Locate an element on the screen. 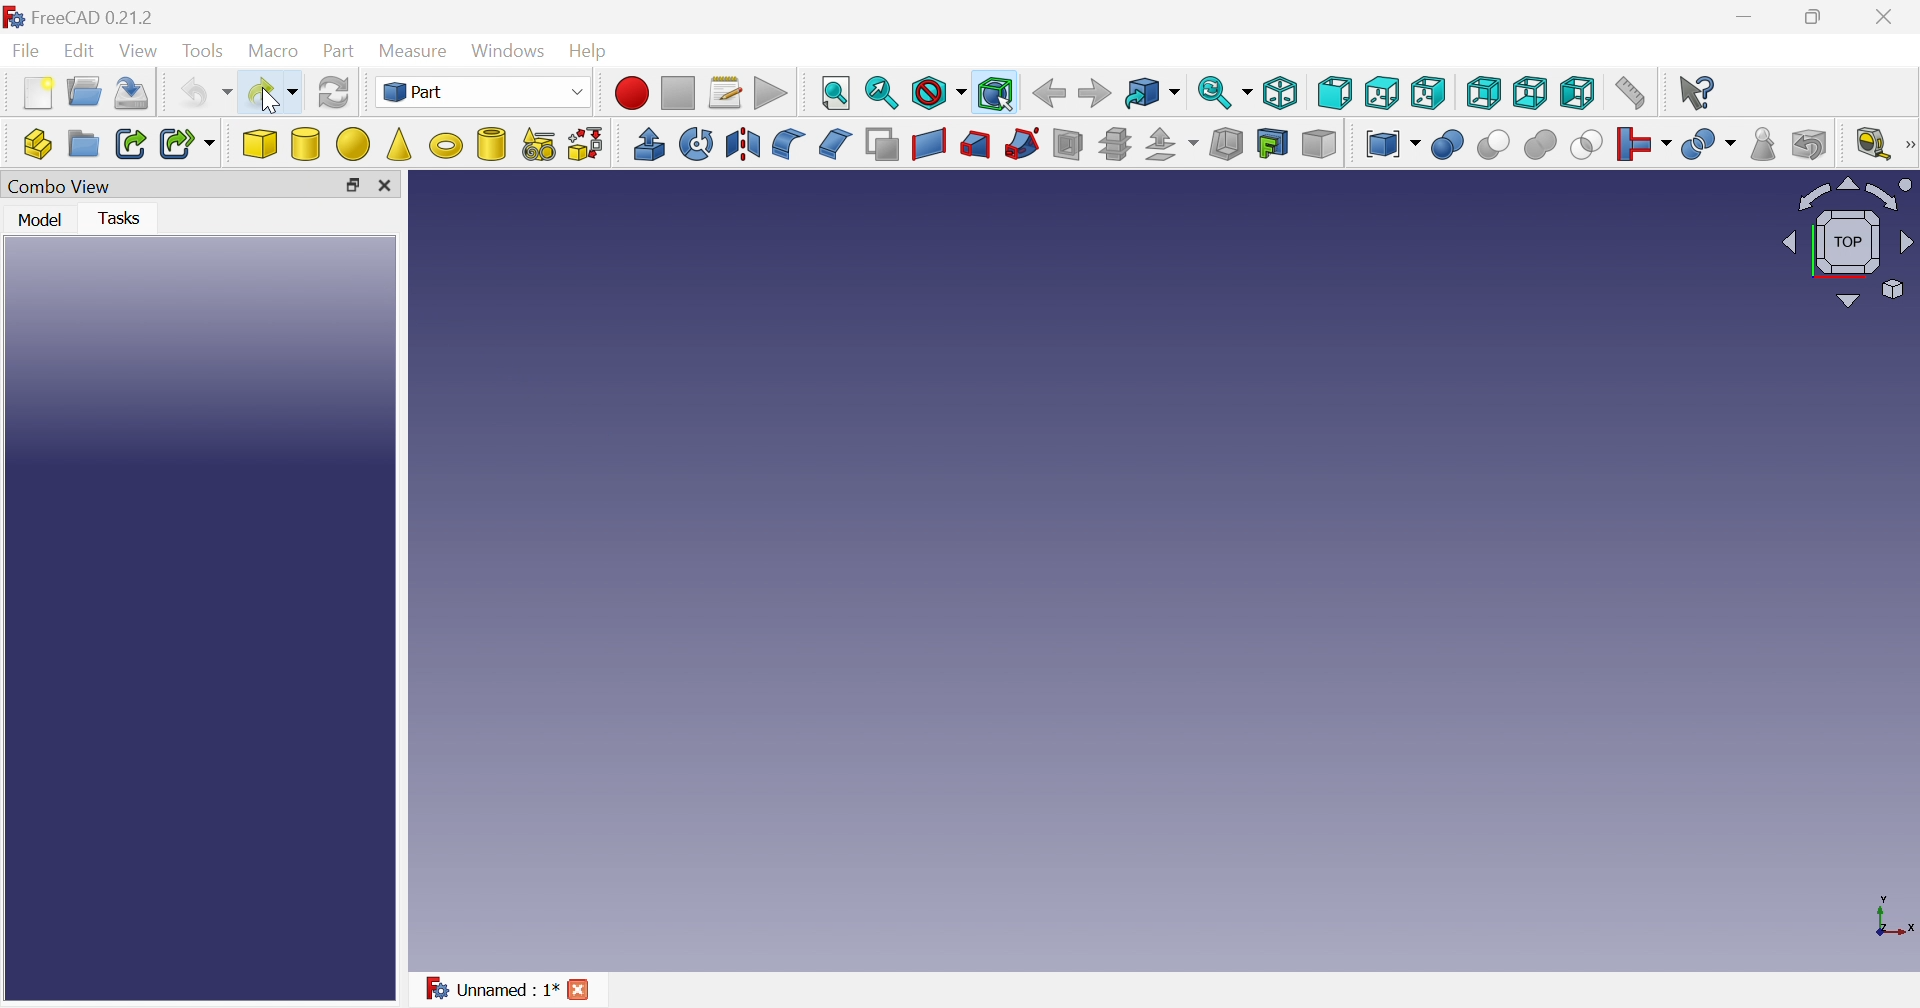  Extrude... is located at coordinates (649, 144).